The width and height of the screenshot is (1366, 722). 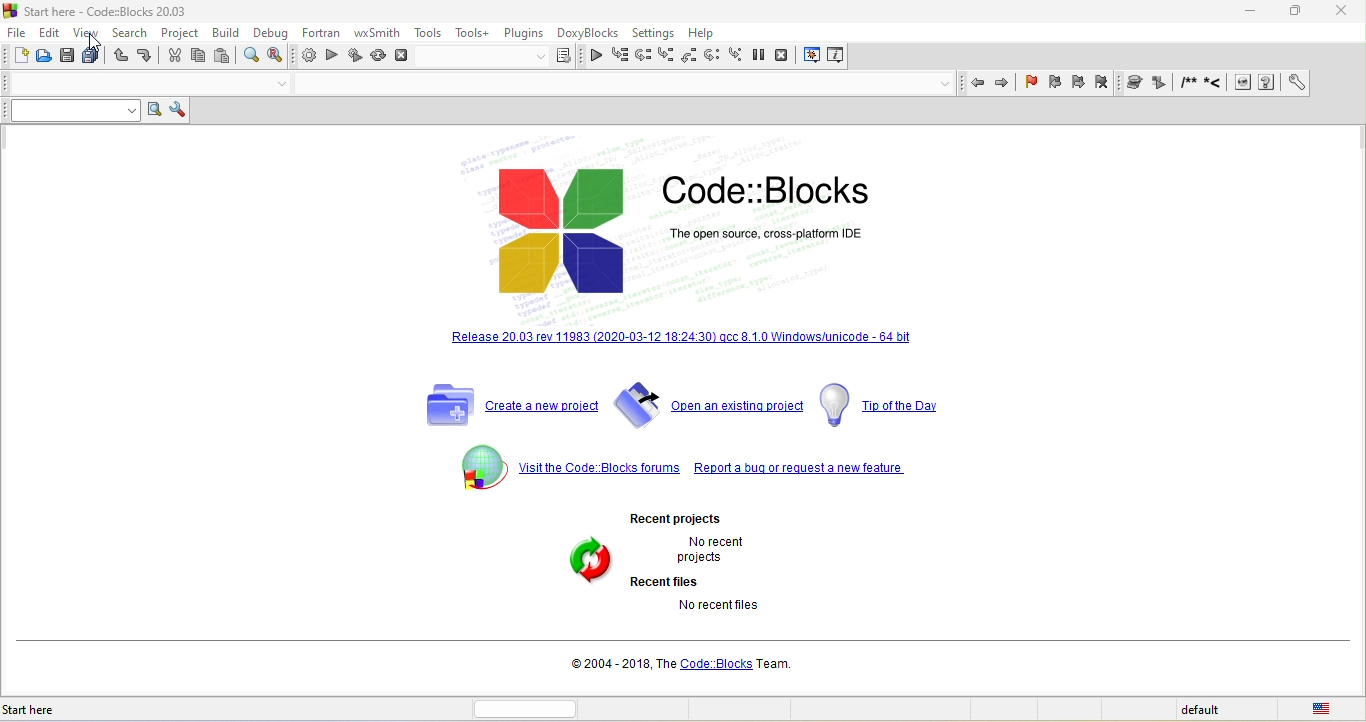 What do you see at coordinates (687, 347) in the screenshot?
I see `release 20.03 rev 11983[2020-03-12 18:24:30]qcc 8.10 ` at bounding box center [687, 347].